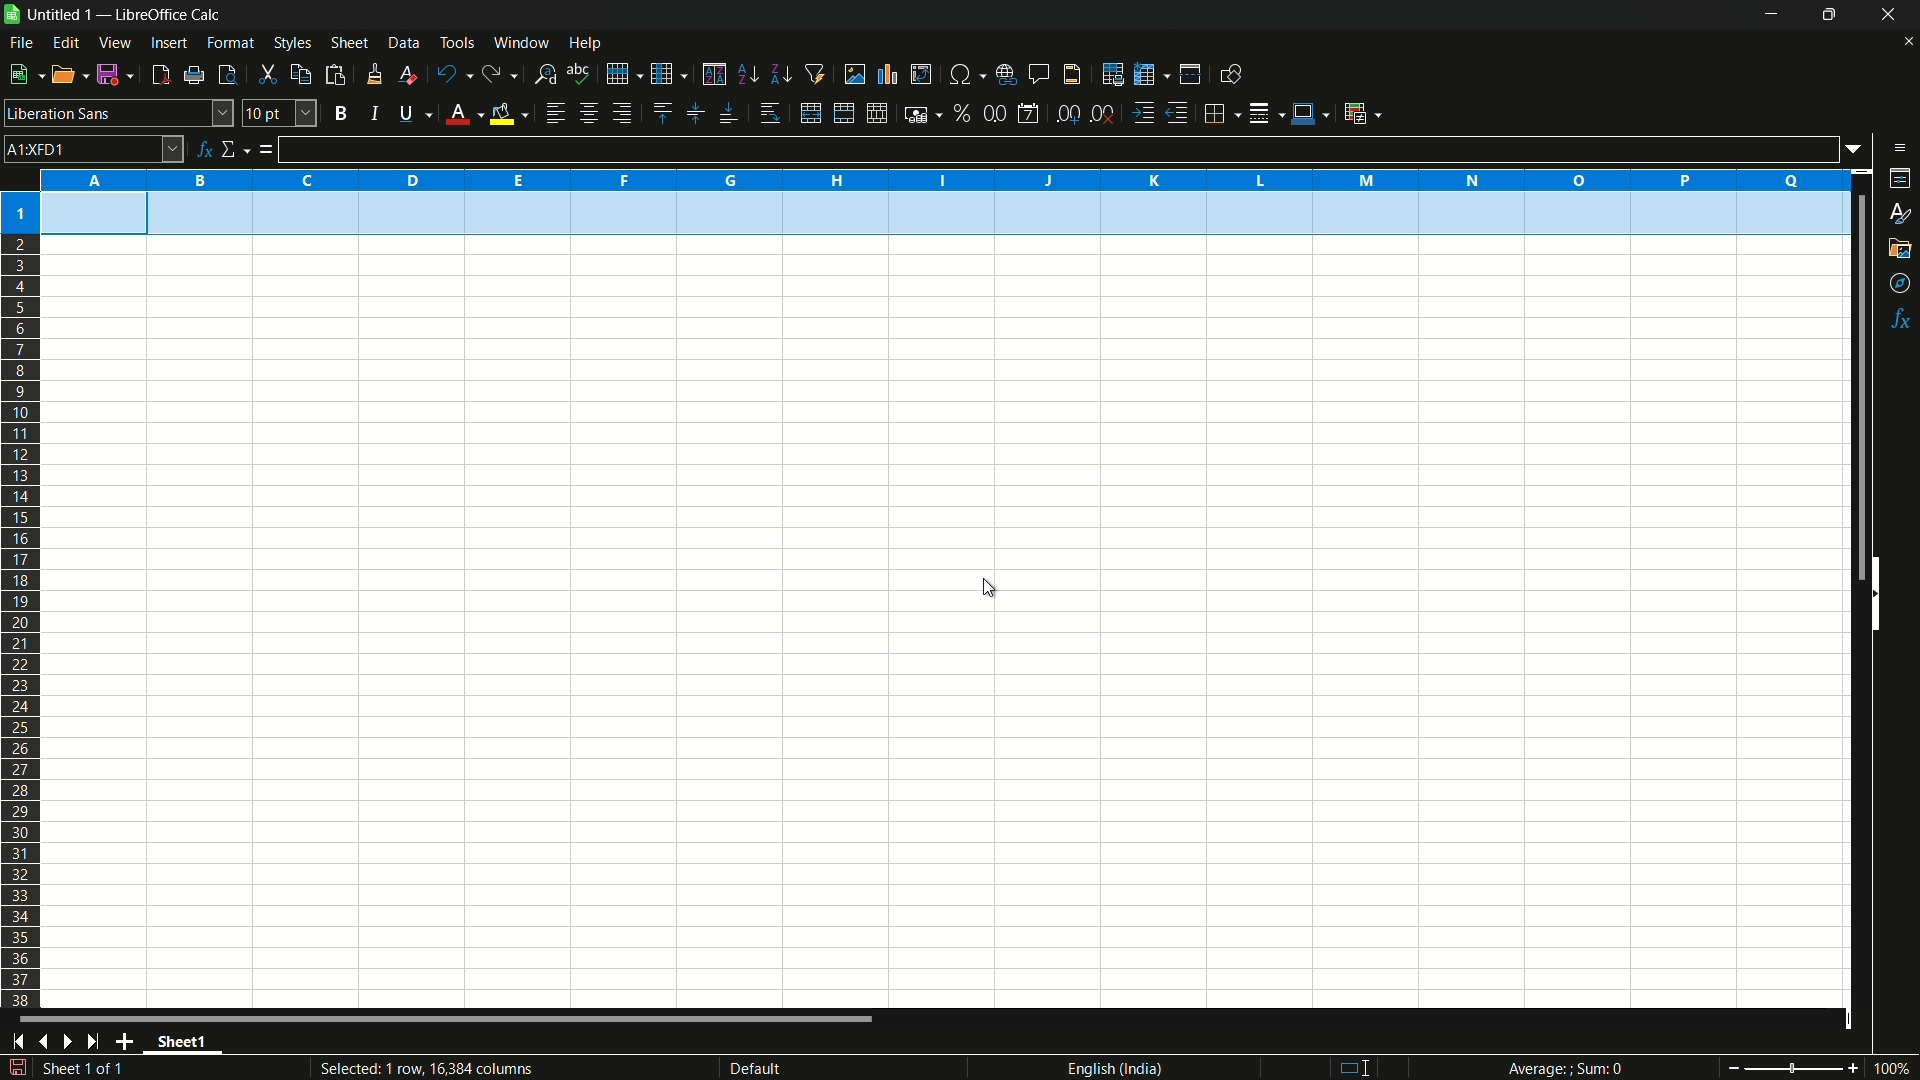 The height and width of the screenshot is (1080, 1920). Describe the element at coordinates (579, 72) in the screenshot. I see `spelling` at that location.